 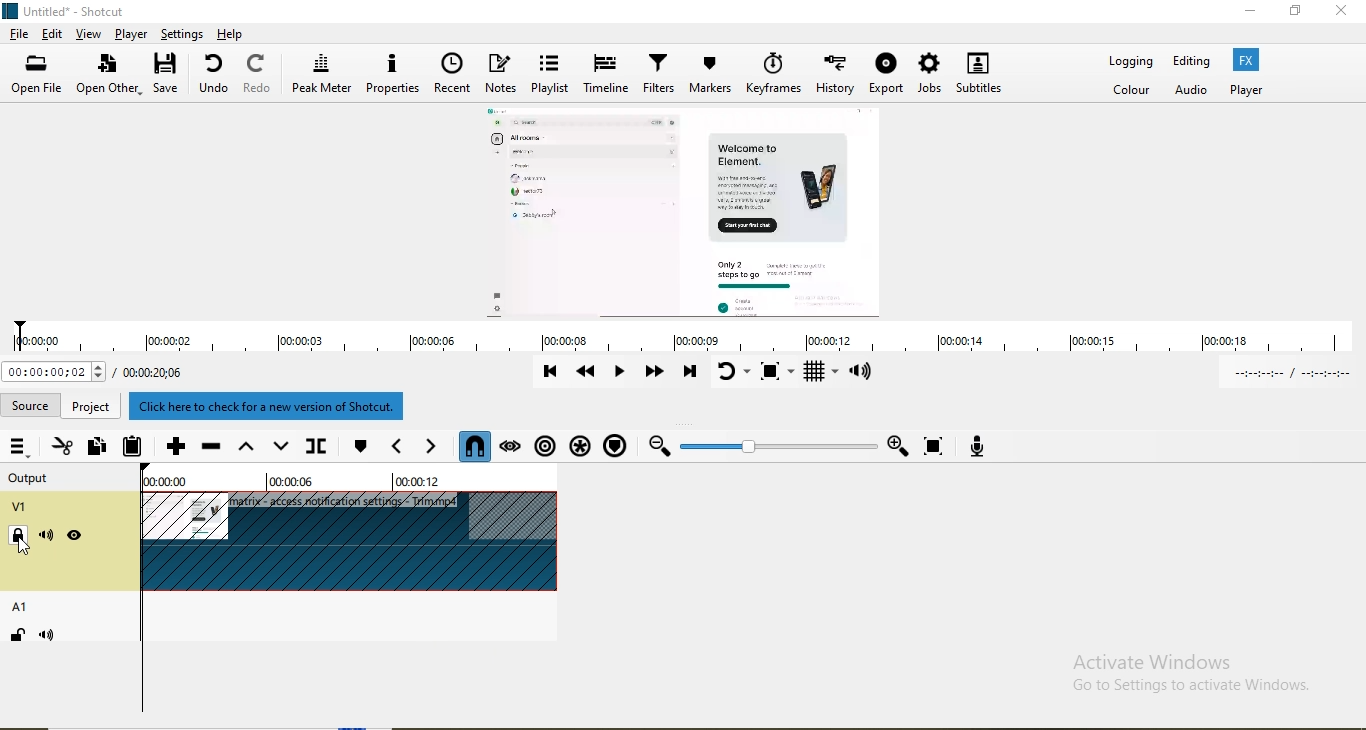 I want to click on Restore, so click(x=1296, y=11).